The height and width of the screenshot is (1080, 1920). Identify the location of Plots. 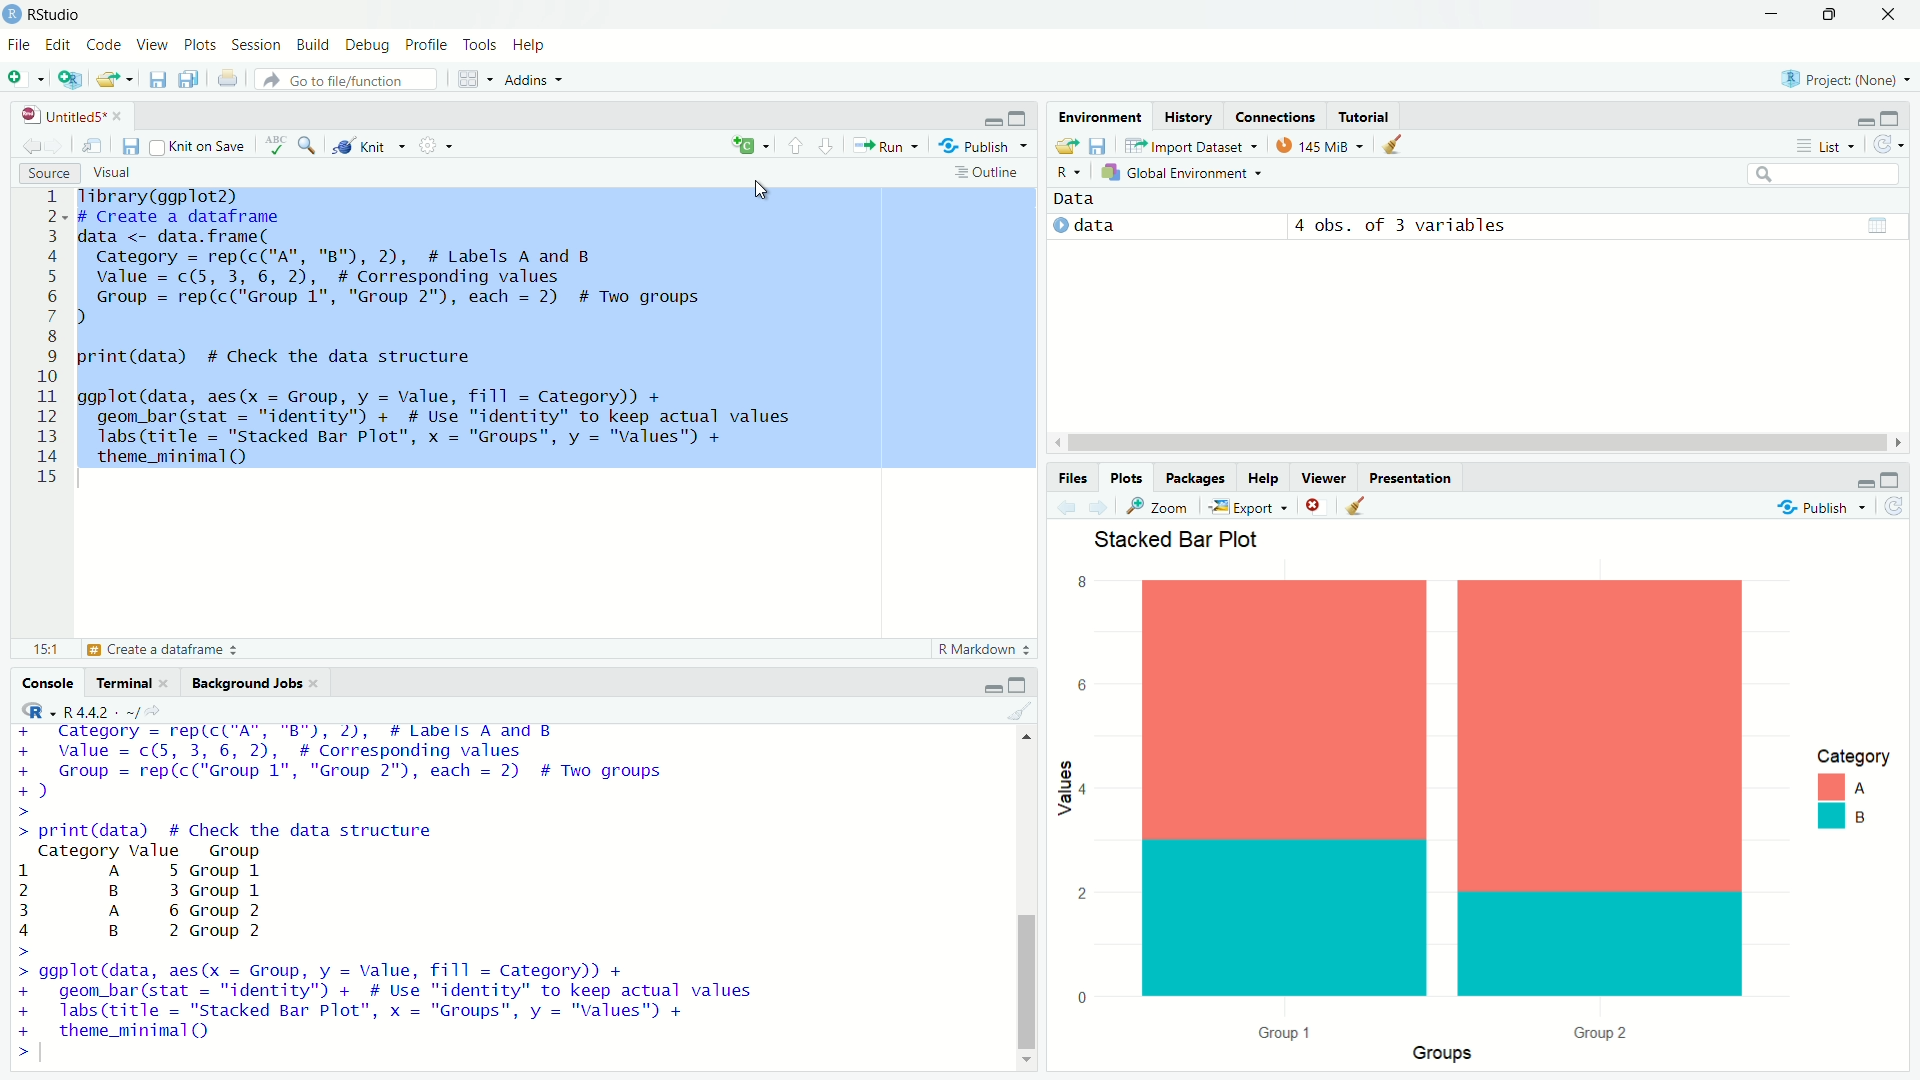
(1129, 477).